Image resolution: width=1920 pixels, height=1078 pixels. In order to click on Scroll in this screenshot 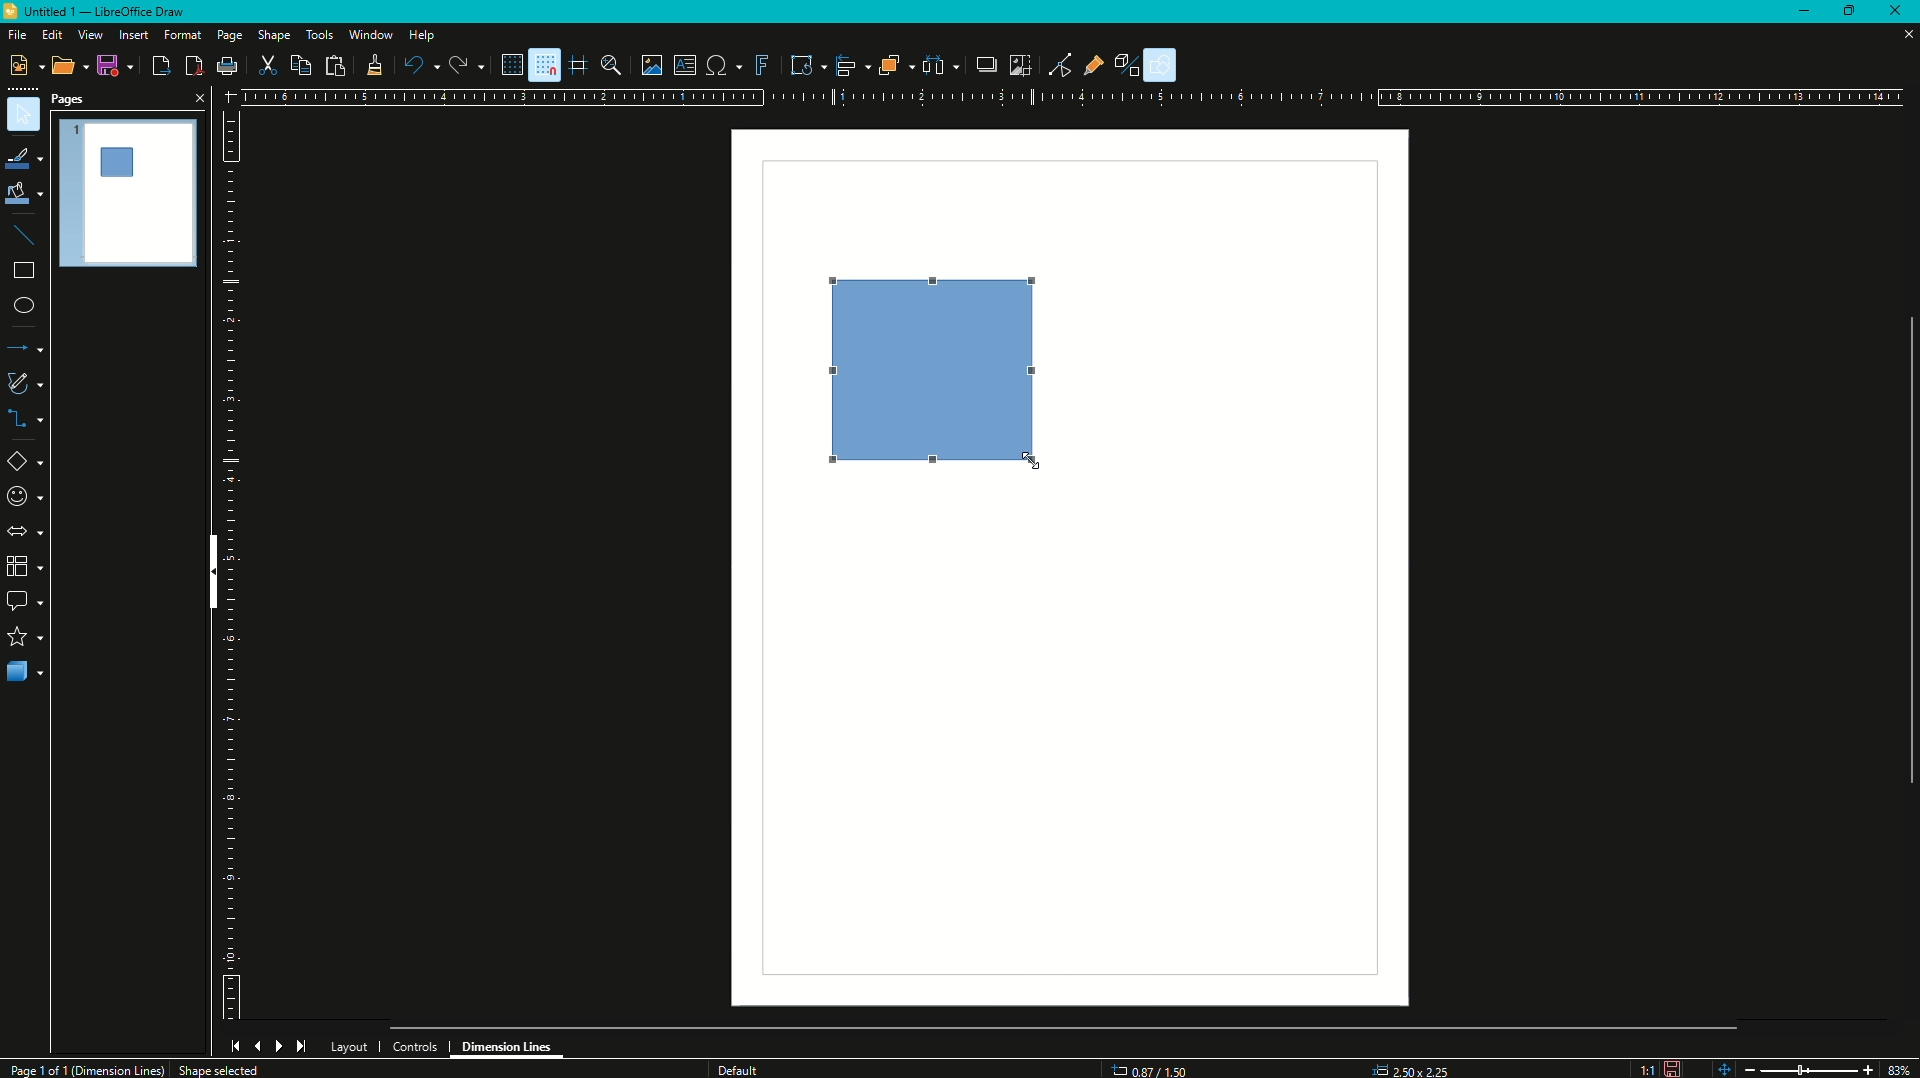, I will do `click(1903, 547)`.